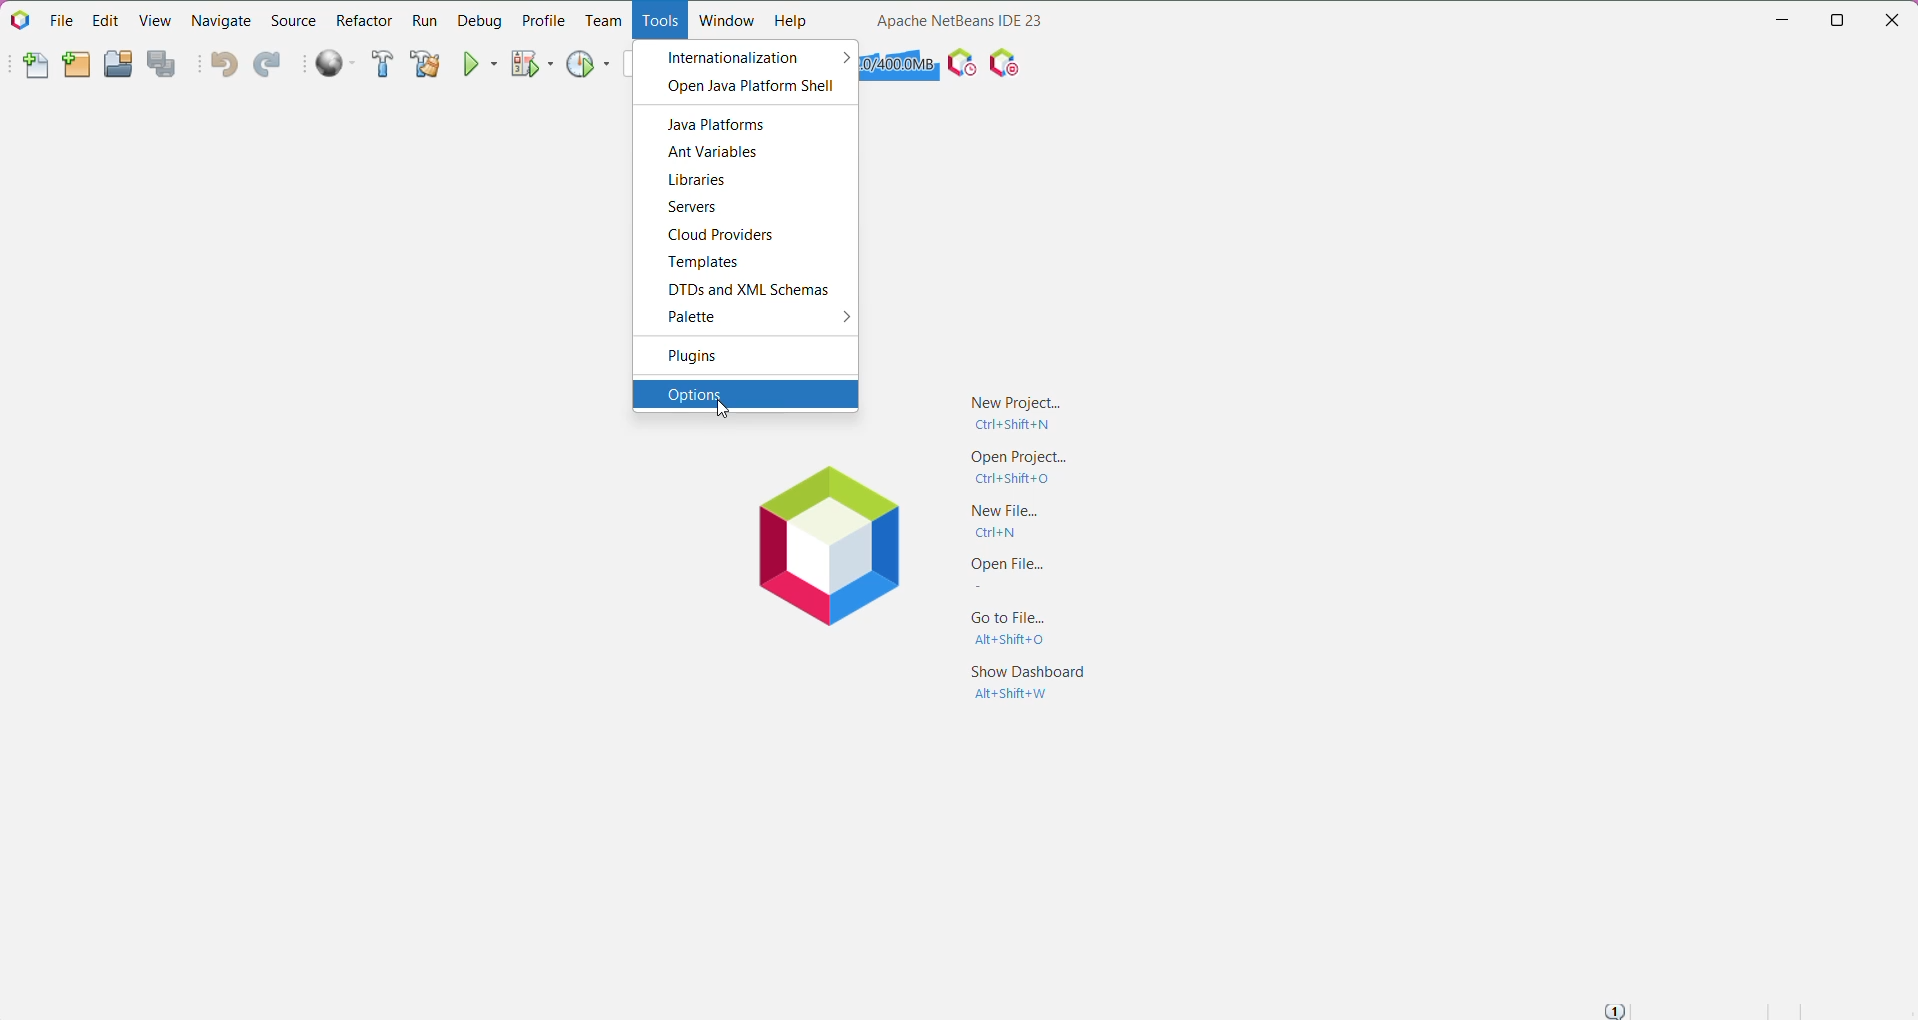 This screenshot has width=1918, height=1020. What do you see at coordinates (533, 63) in the screenshot?
I see `Debug Project` at bounding box center [533, 63].